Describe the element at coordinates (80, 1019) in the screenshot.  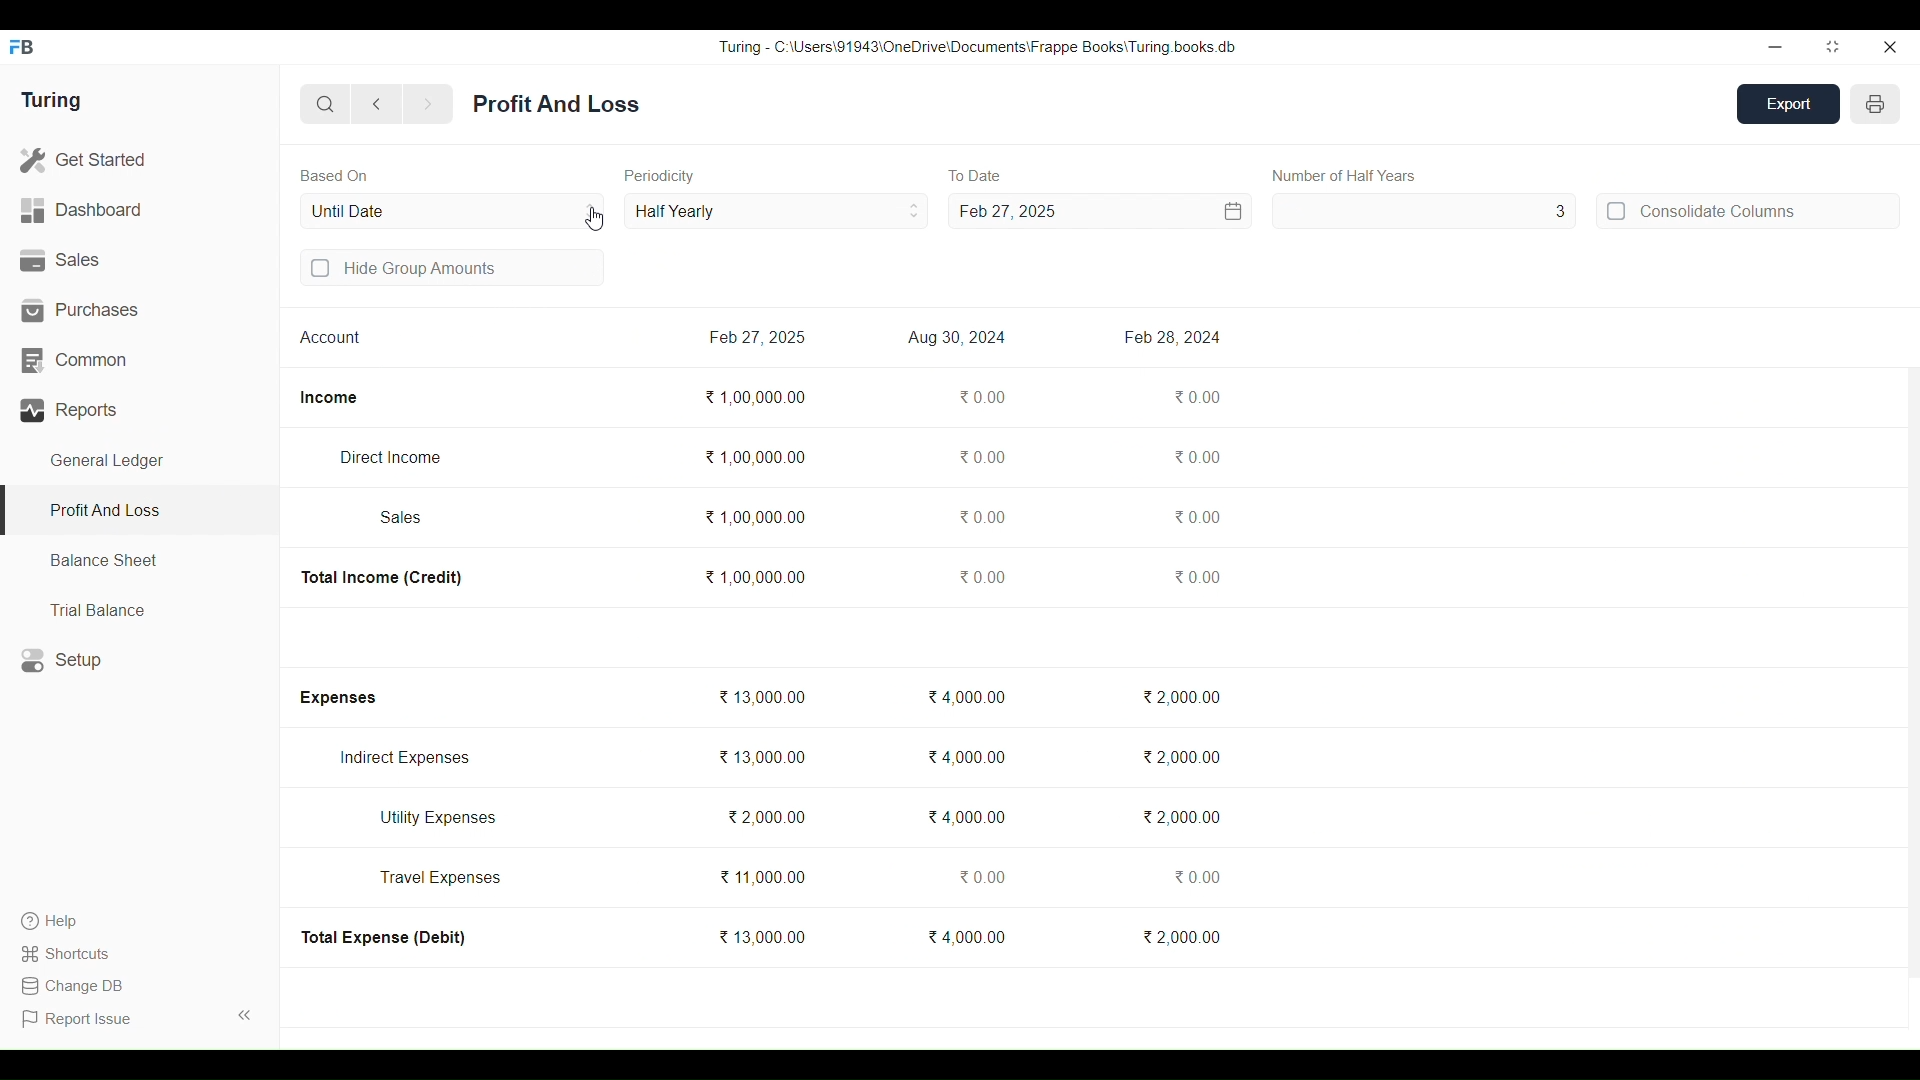
I see `Report Issue` at that location.